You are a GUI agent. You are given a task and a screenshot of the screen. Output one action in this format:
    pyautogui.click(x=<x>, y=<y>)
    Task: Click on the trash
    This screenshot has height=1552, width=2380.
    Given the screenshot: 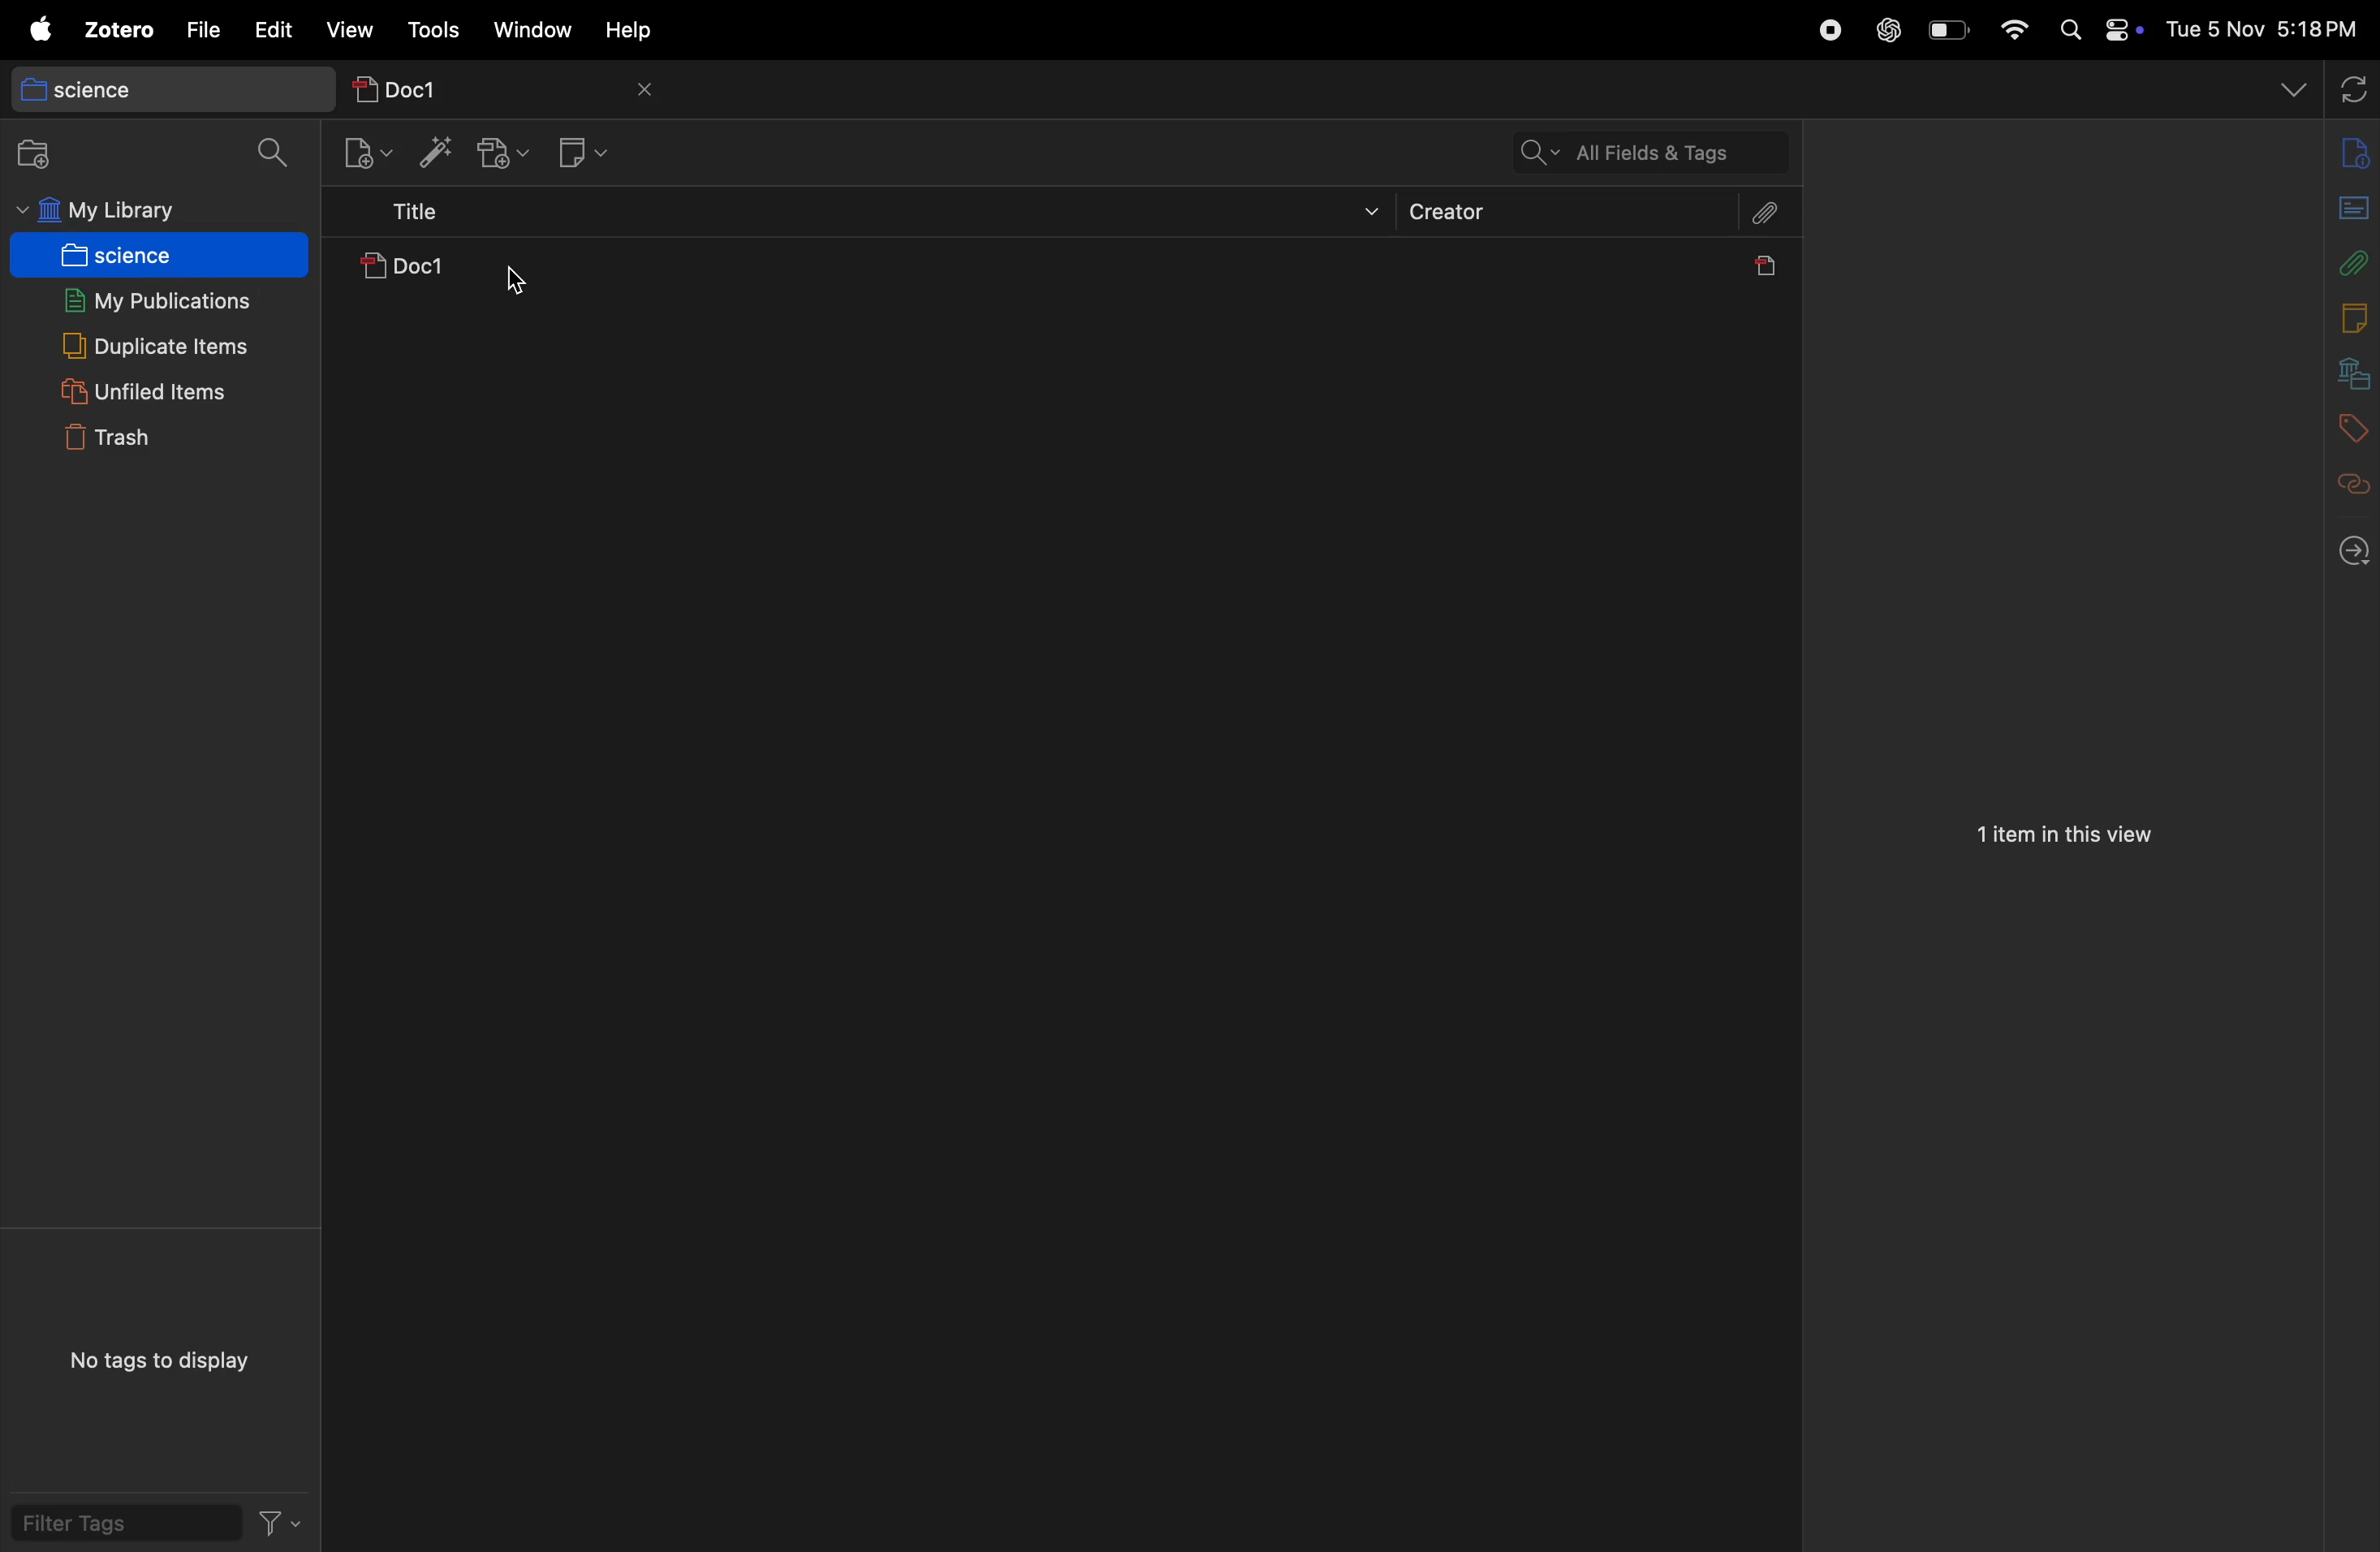 What is the action you would take?
    pyautogui.click(x=157, y=439)
    